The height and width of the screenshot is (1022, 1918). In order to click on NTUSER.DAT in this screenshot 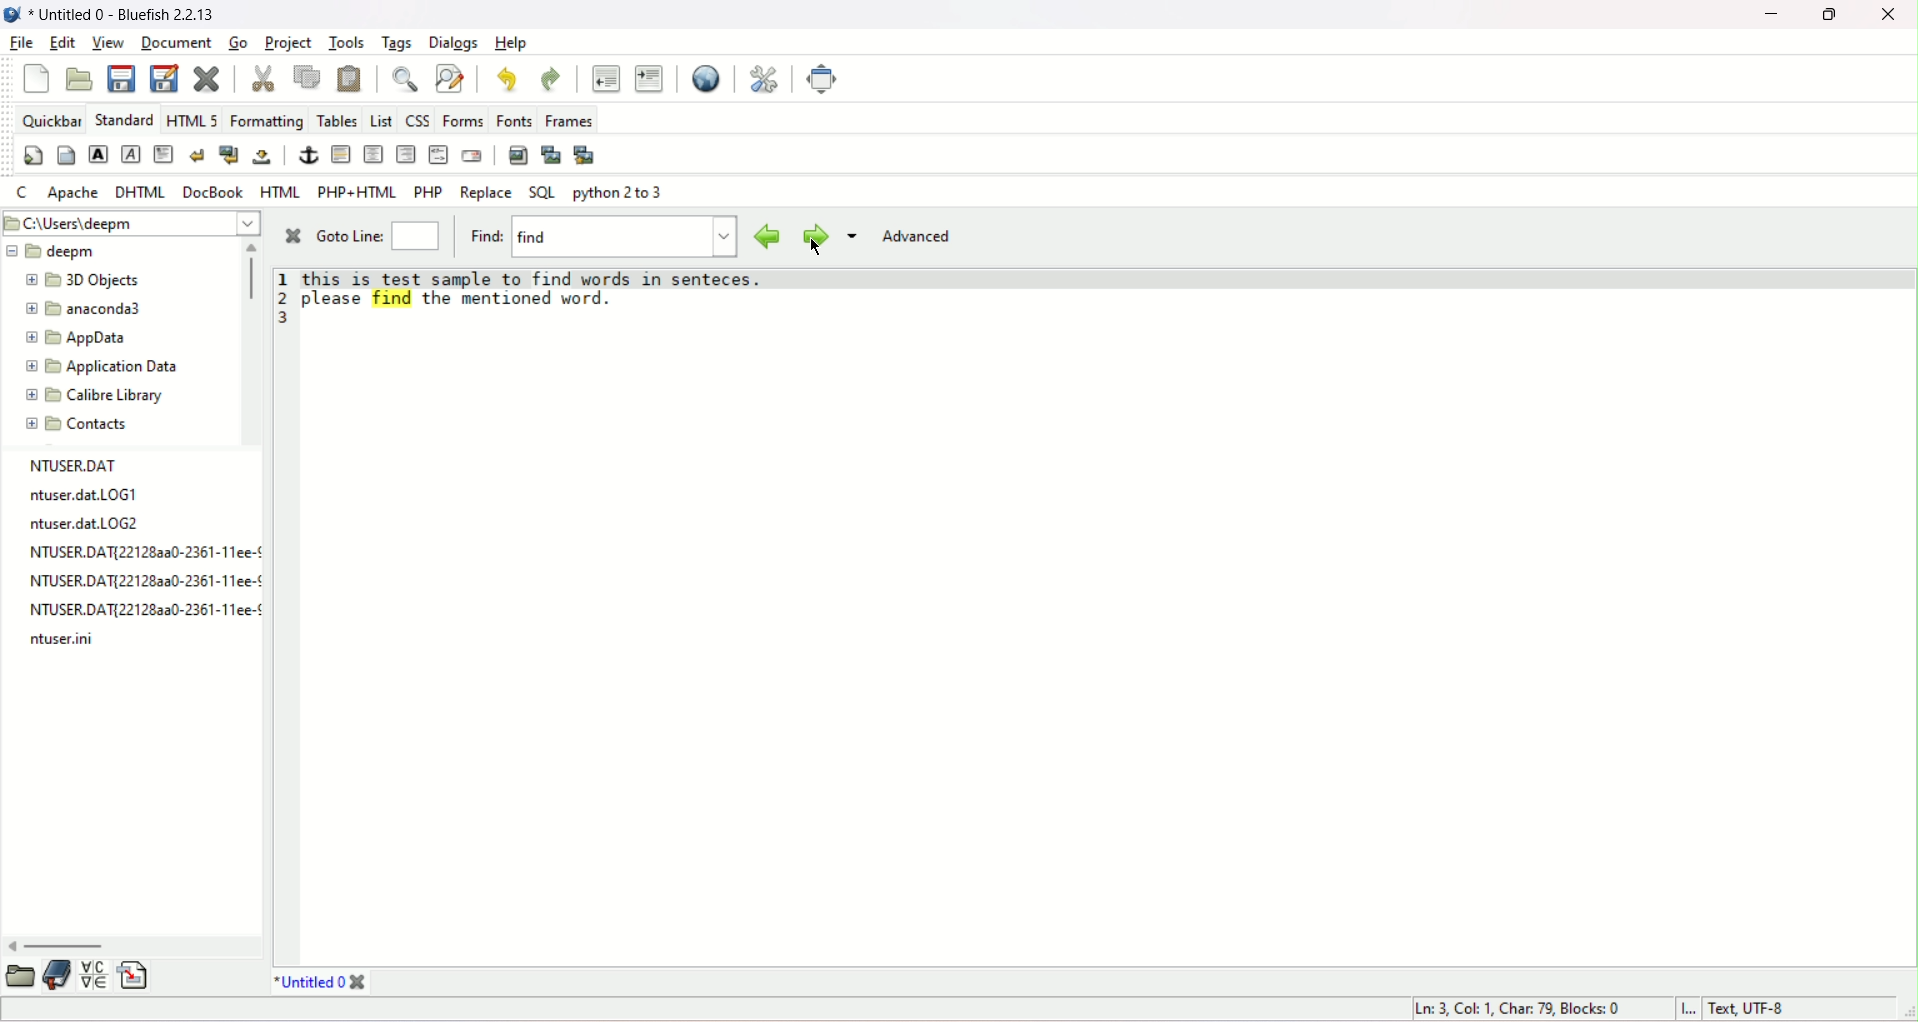, I will do `click(78, 466)`.